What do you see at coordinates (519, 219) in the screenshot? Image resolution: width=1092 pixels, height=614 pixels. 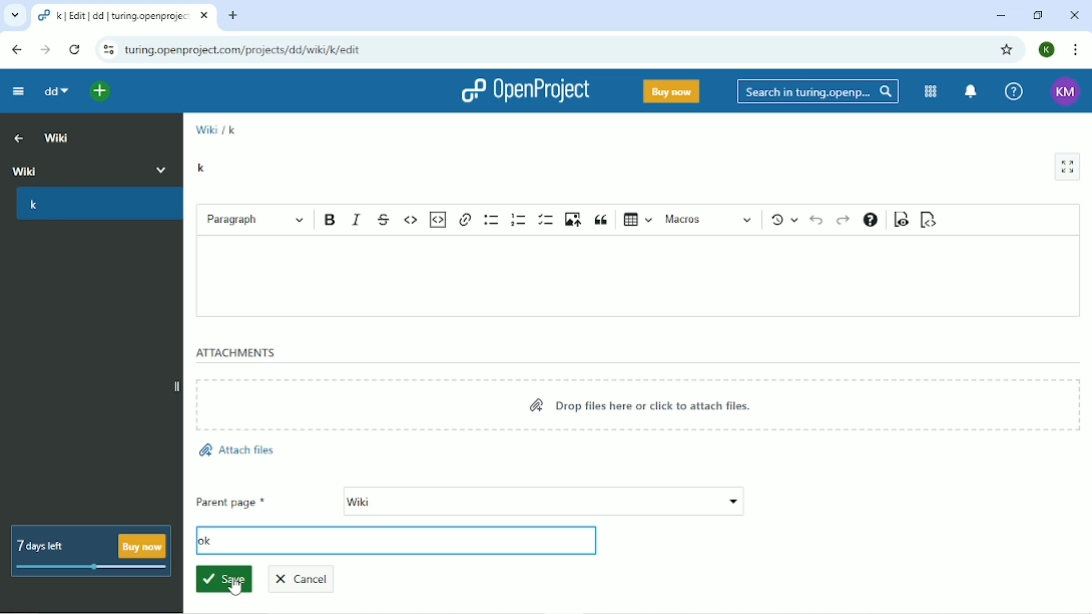 I see `Numbered list` at bounding box center [519, 219].